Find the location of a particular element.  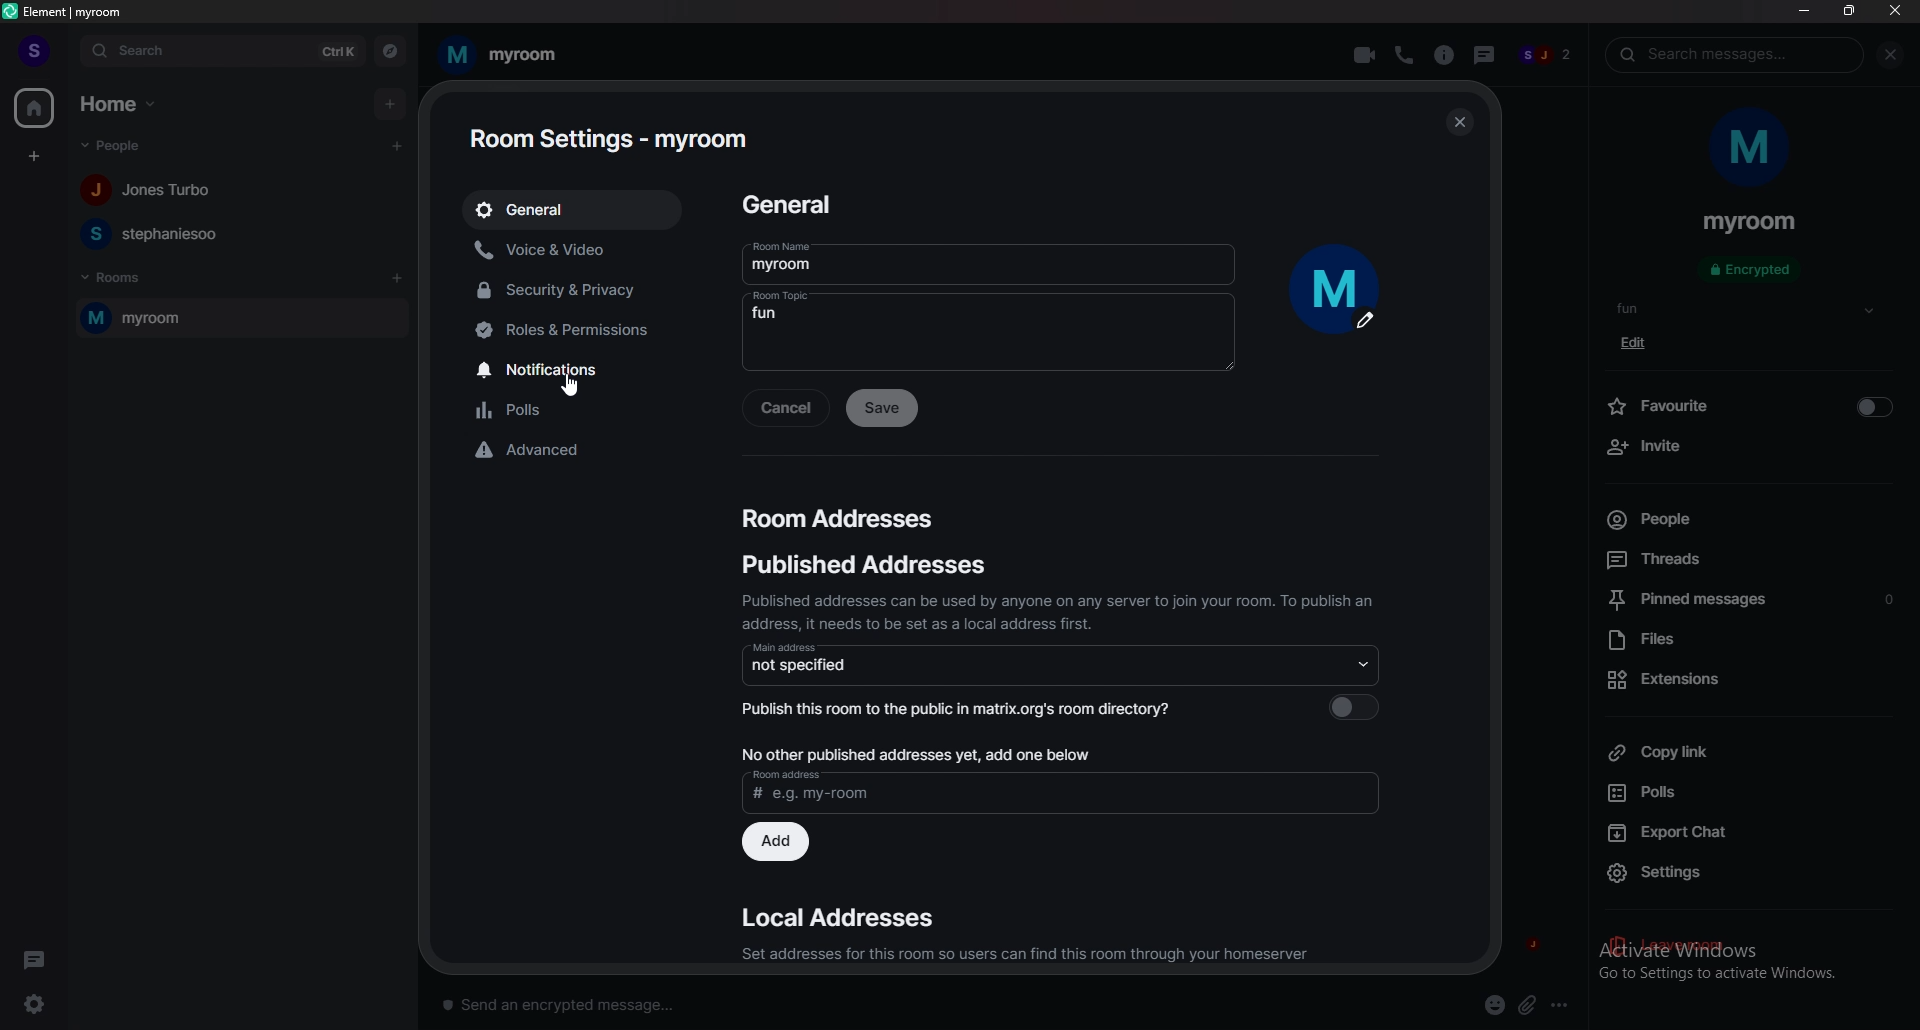

advanced is located at coordinates (584, 452).